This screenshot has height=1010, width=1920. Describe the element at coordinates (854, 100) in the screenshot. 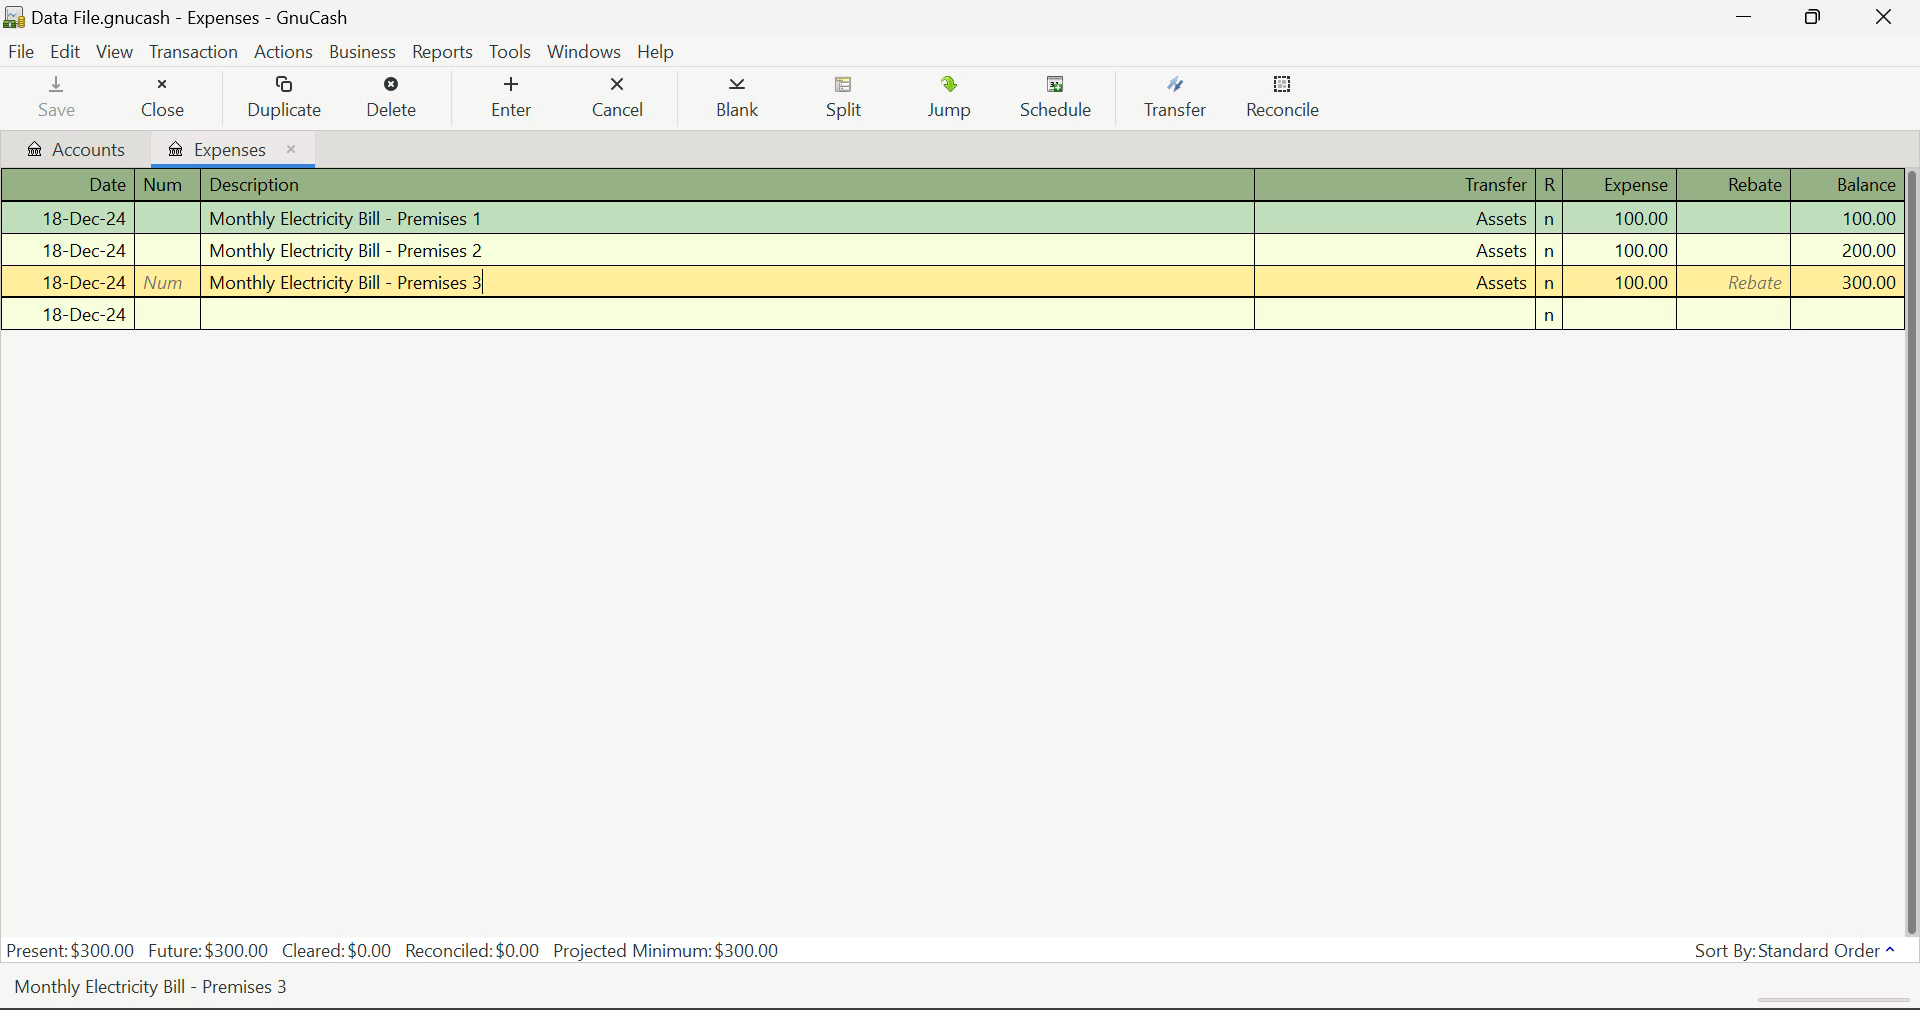

I see `Split` at that location.